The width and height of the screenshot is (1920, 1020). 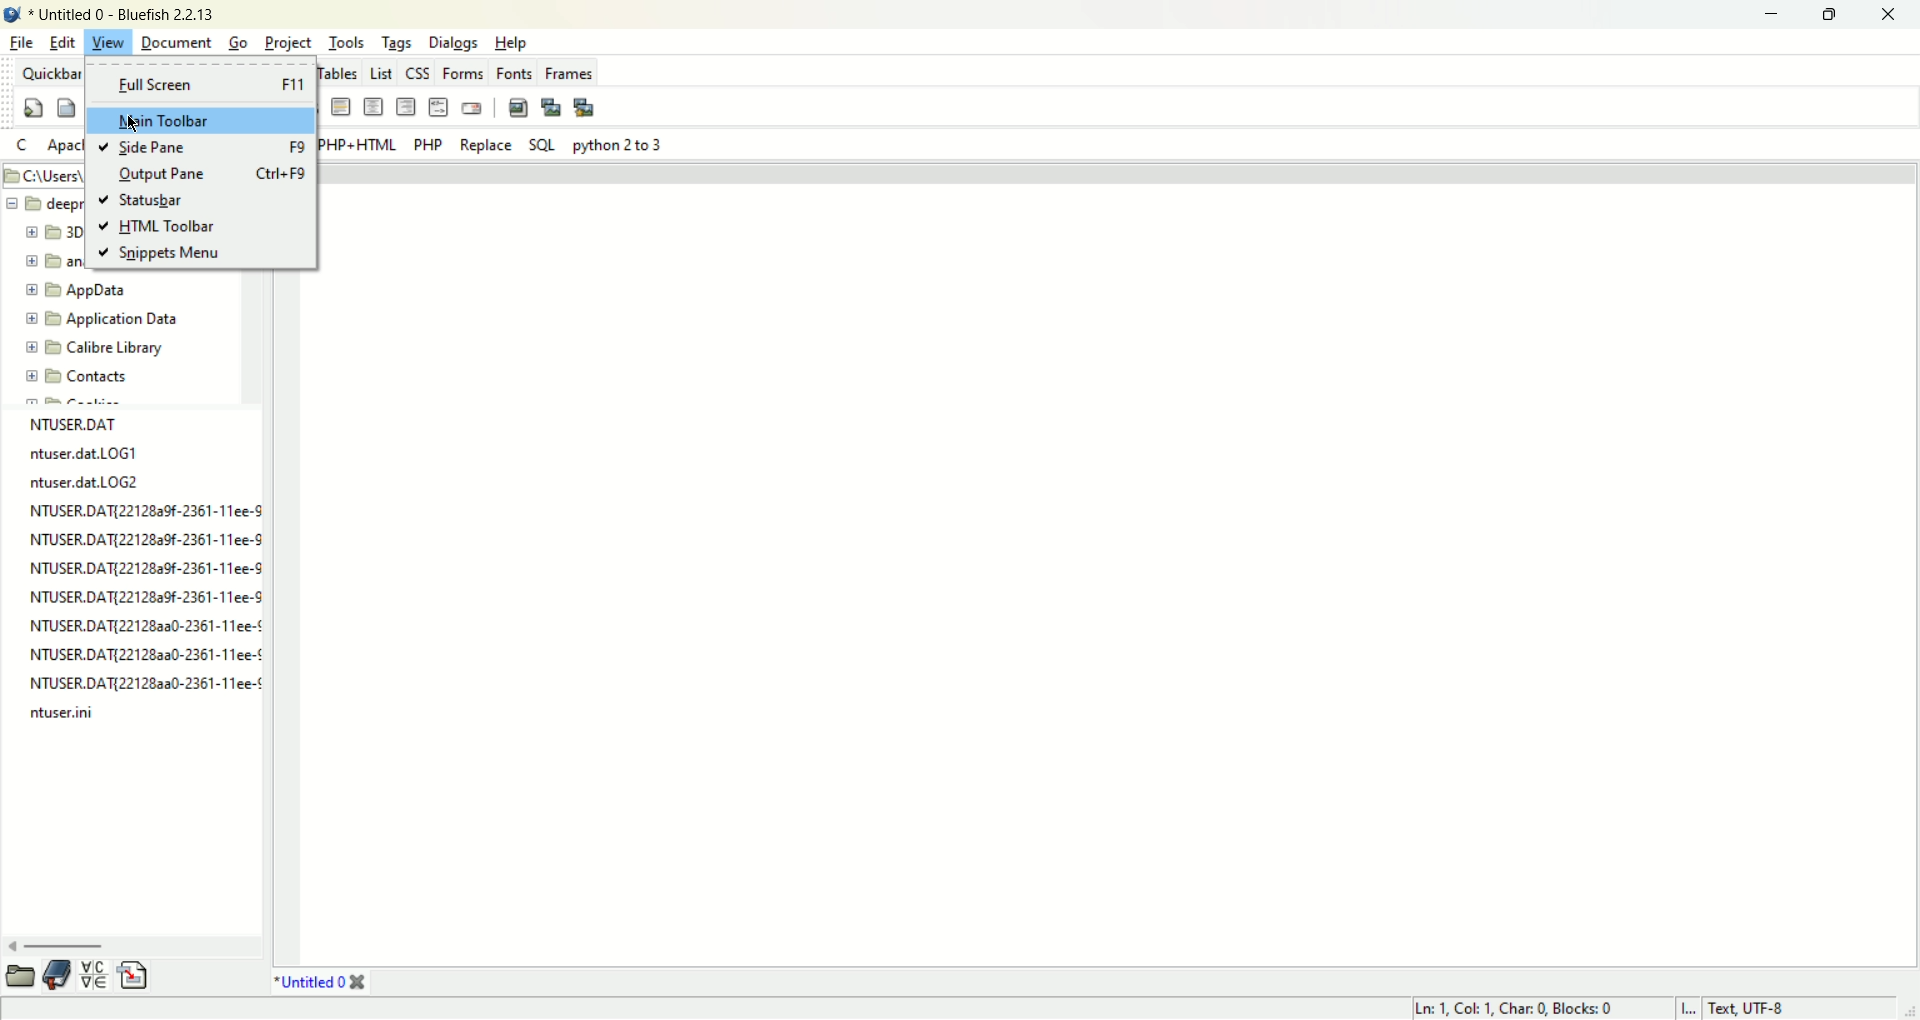 What do you see at coordinates (85, 421) in the screenshot?
I see `file name` at bounding box center [85, 421].